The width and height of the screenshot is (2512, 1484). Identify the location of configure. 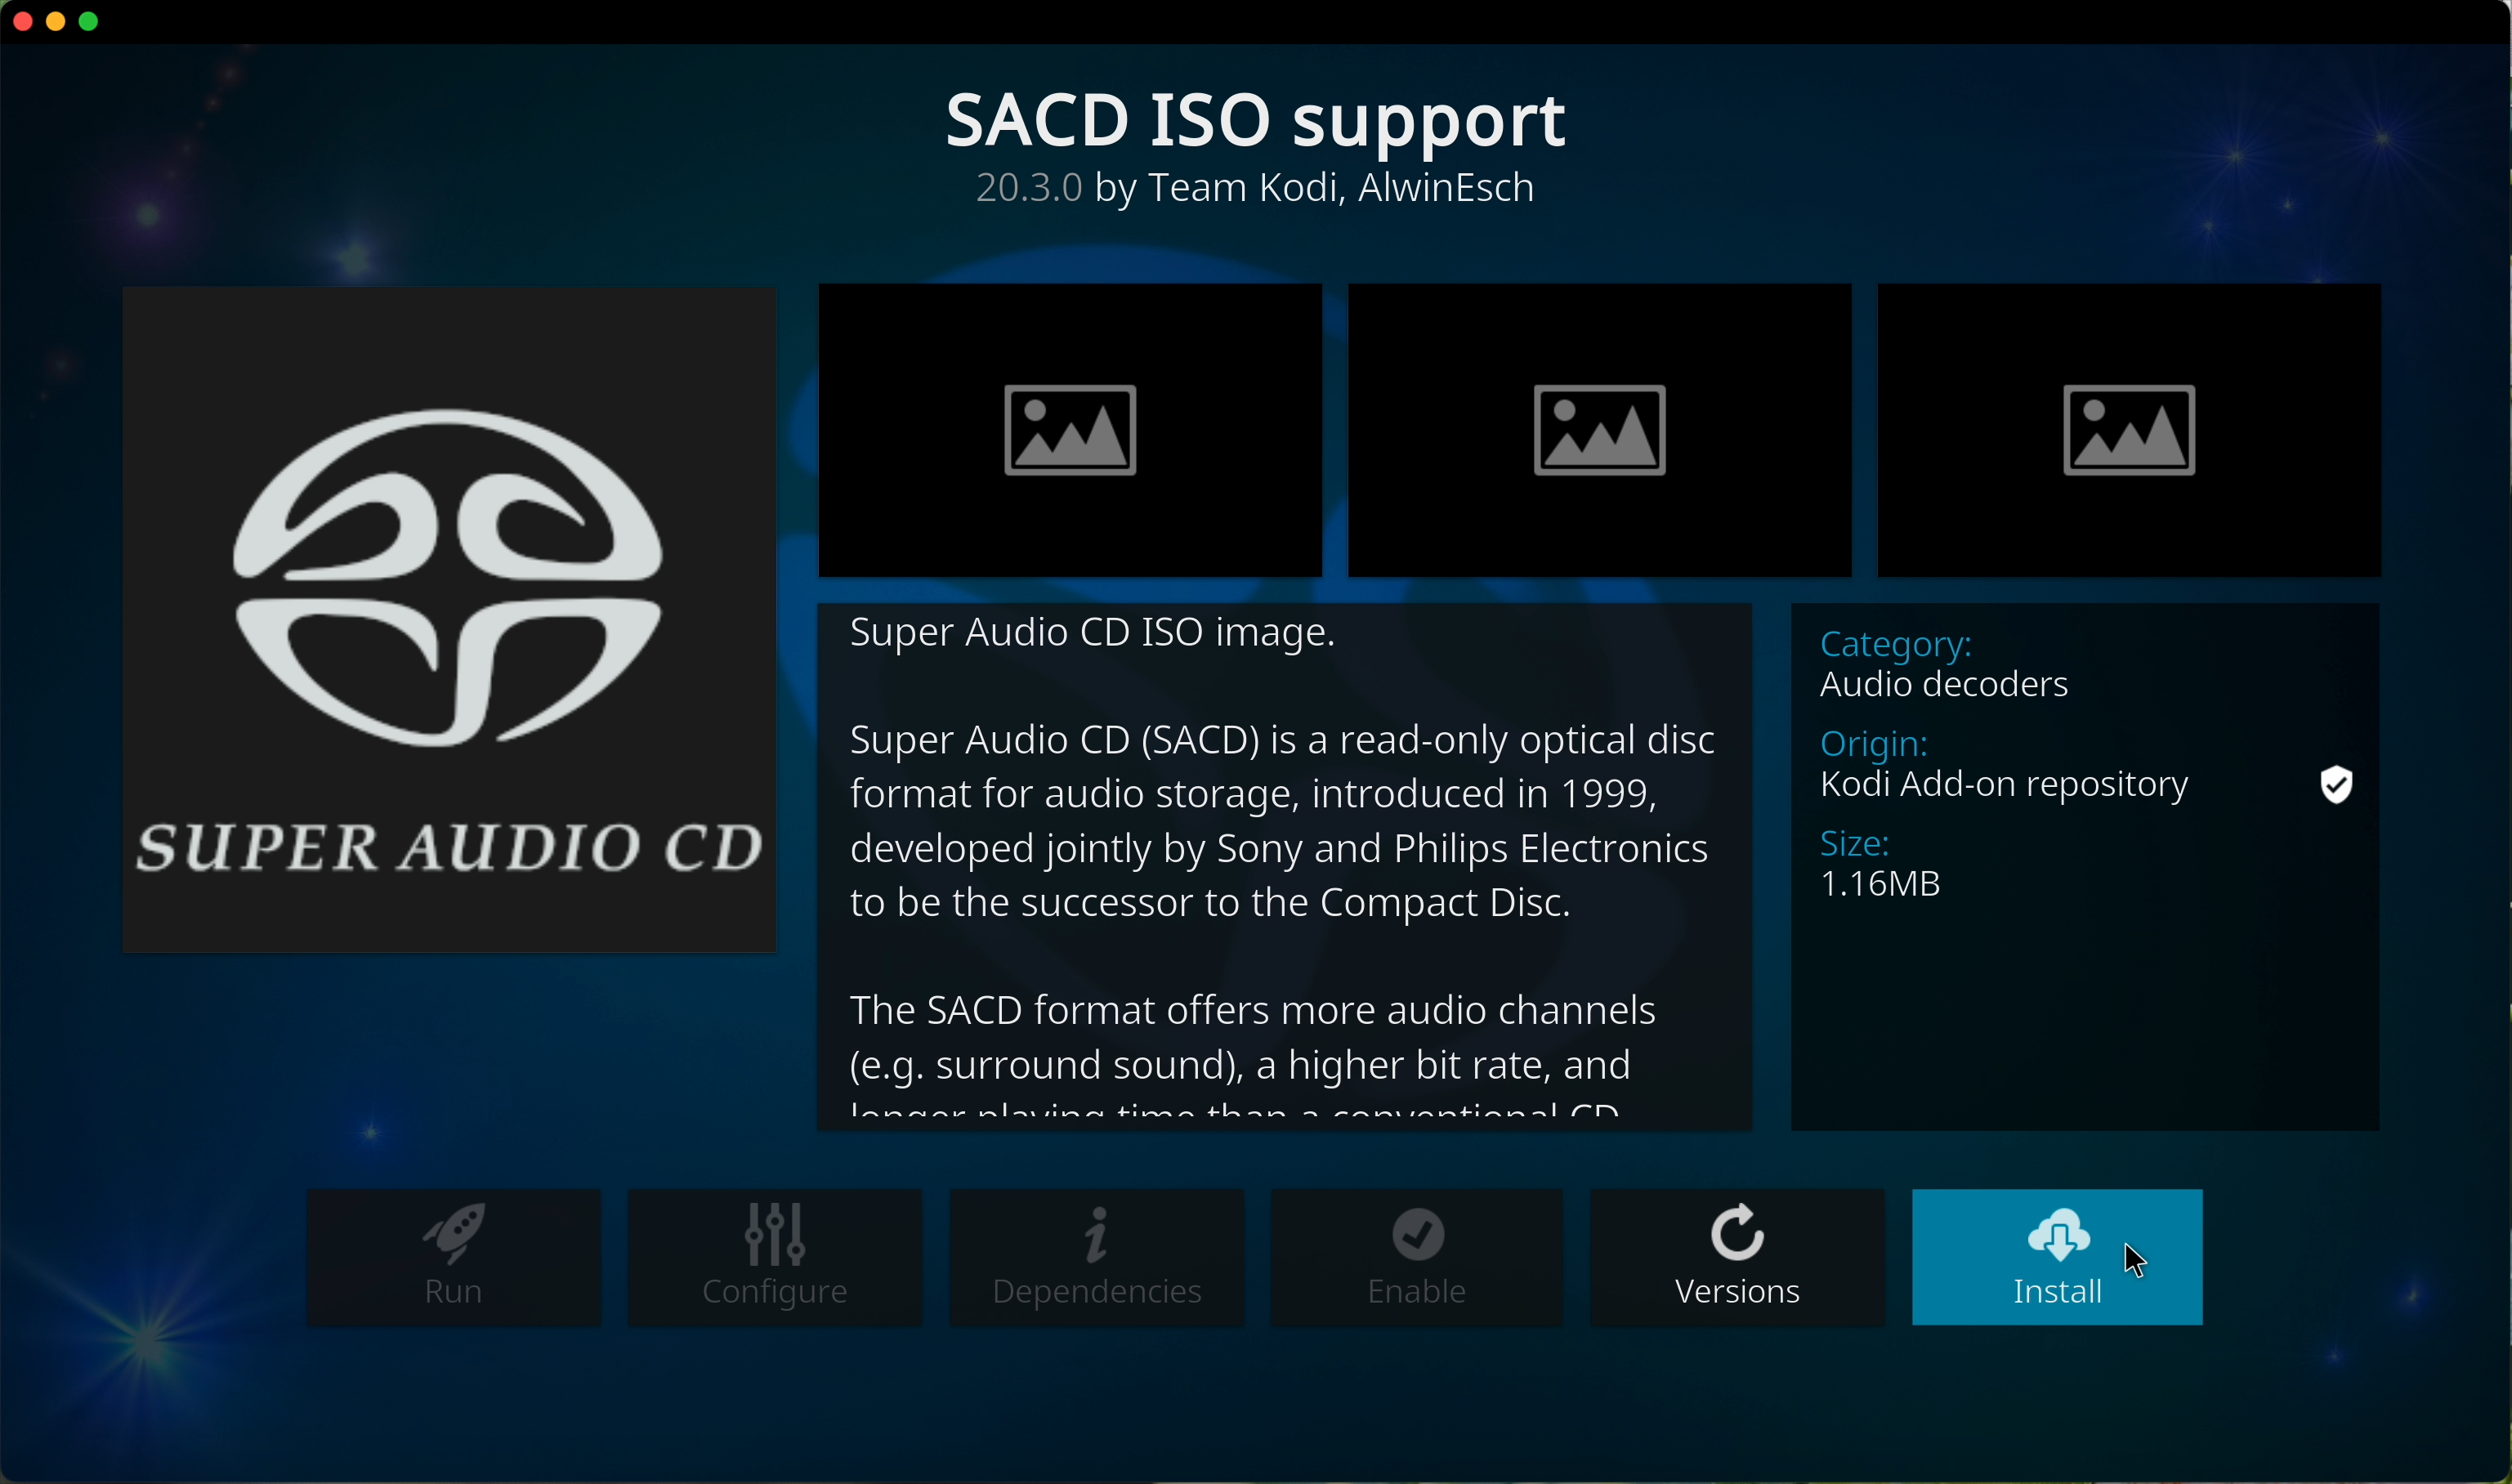
(774, 1255).